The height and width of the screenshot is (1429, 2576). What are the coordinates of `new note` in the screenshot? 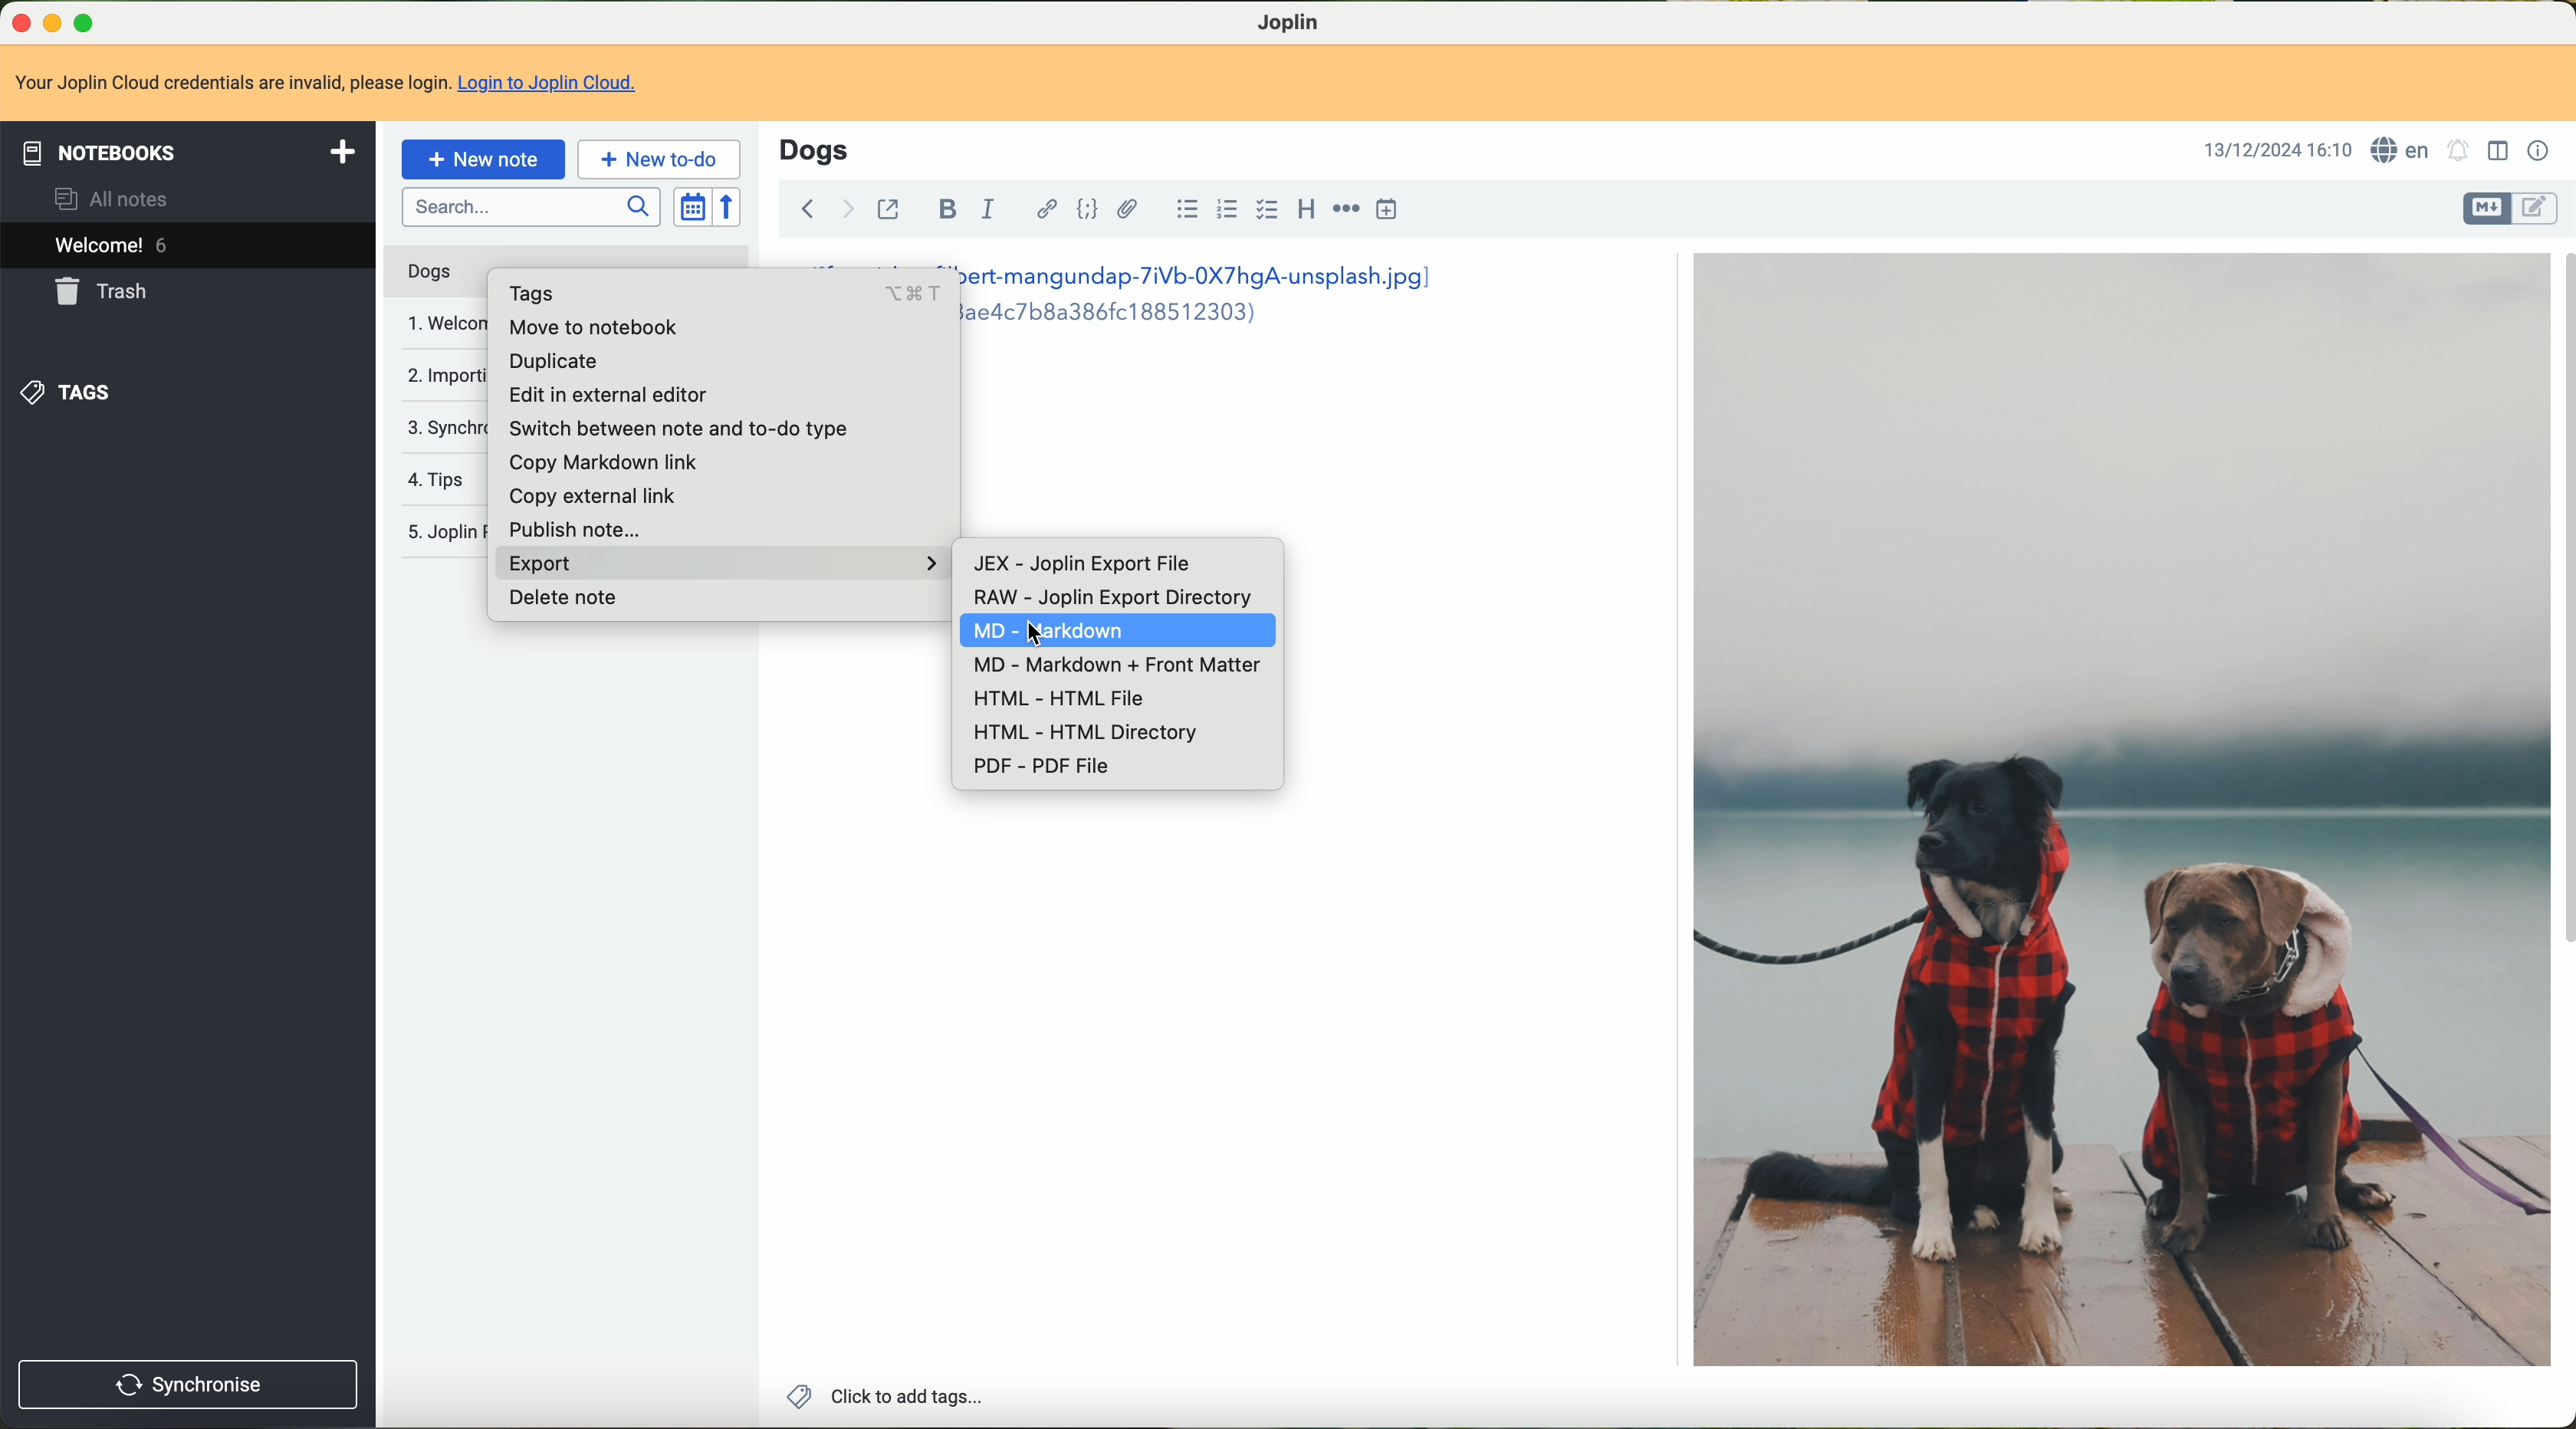 It's located at (484, 157).